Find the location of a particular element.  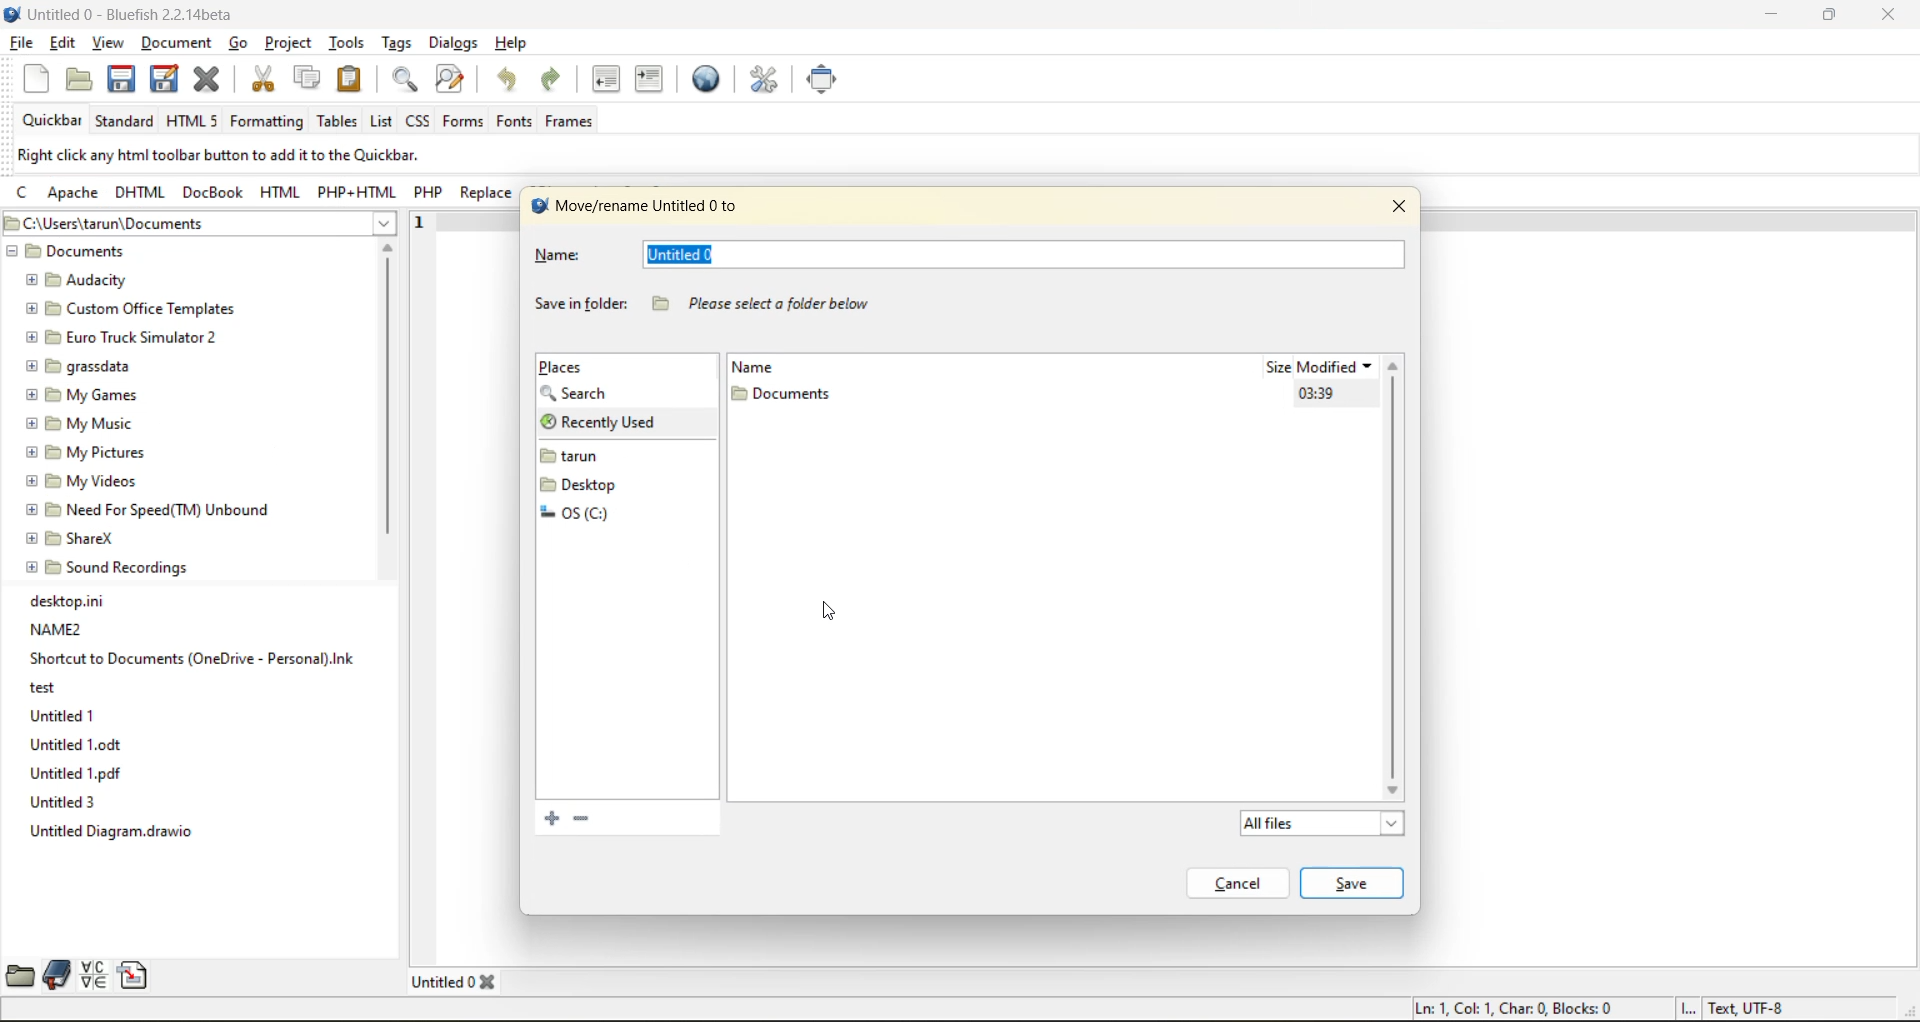

My pictures is located at coordinates (82, 454).